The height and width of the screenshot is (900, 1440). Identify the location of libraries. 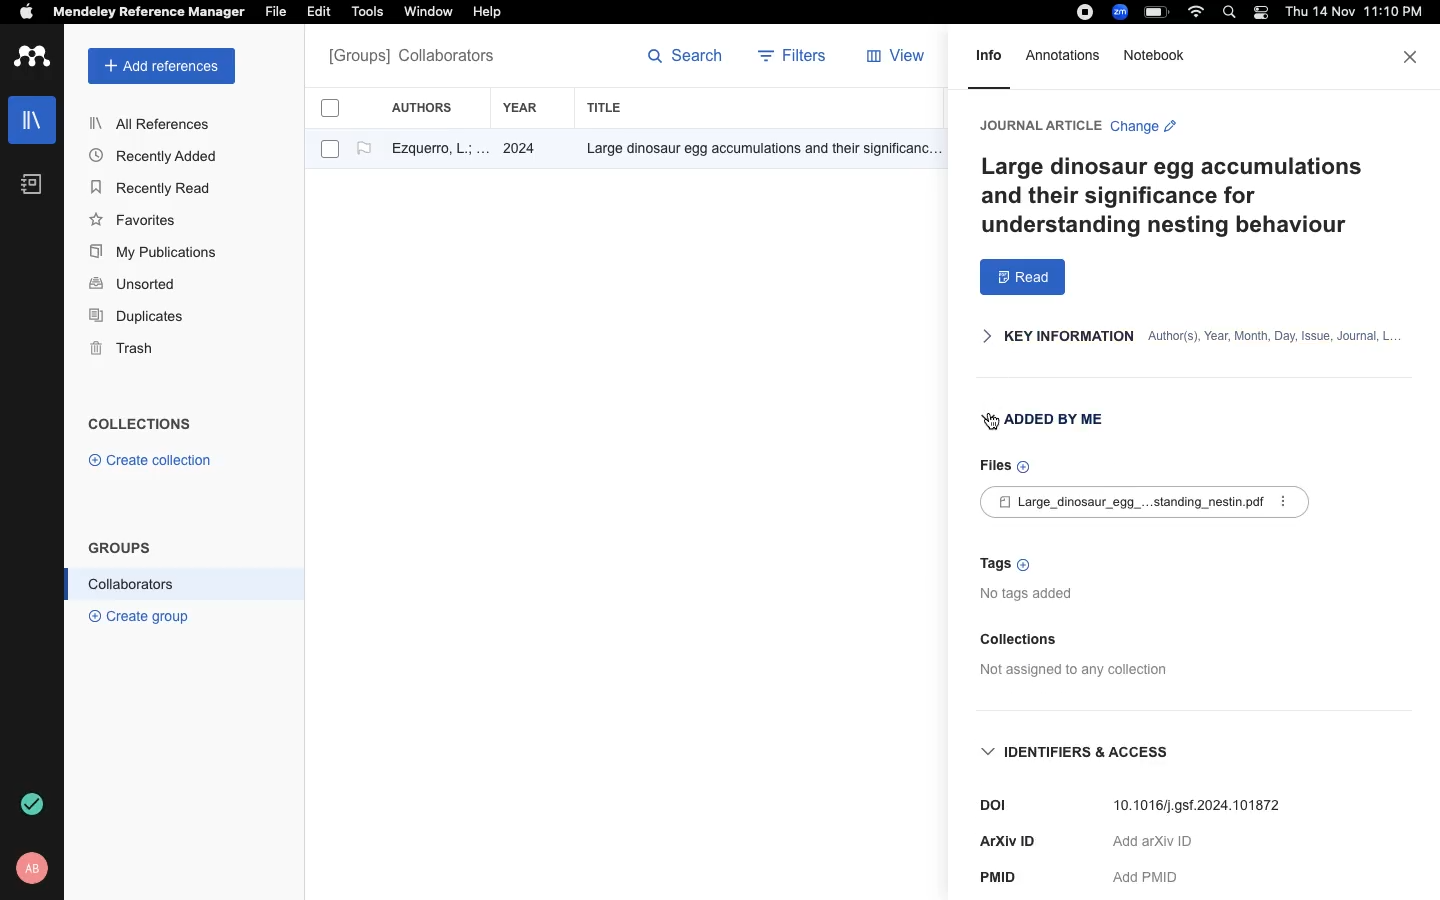
(30, 118).